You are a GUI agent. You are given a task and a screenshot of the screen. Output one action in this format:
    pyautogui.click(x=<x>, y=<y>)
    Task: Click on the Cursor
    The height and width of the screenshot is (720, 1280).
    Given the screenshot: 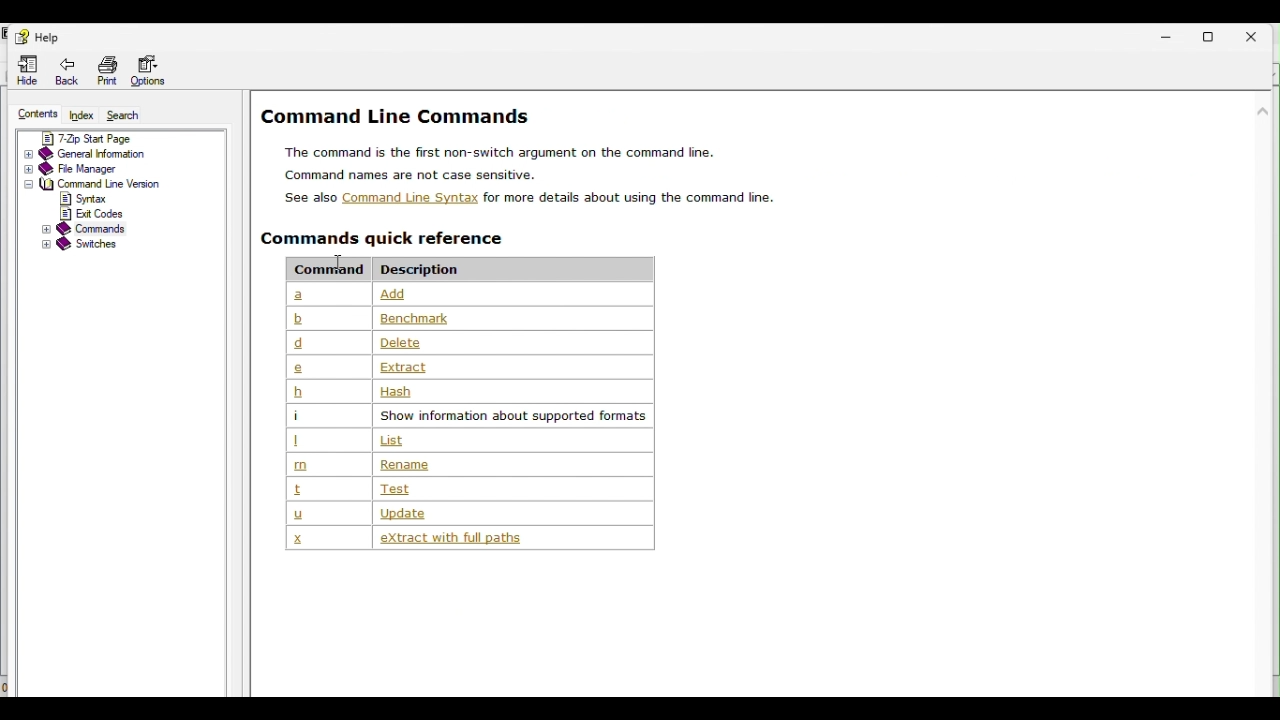 What is the action you would take?
    pyautogui.click(x=341, y=260)
    